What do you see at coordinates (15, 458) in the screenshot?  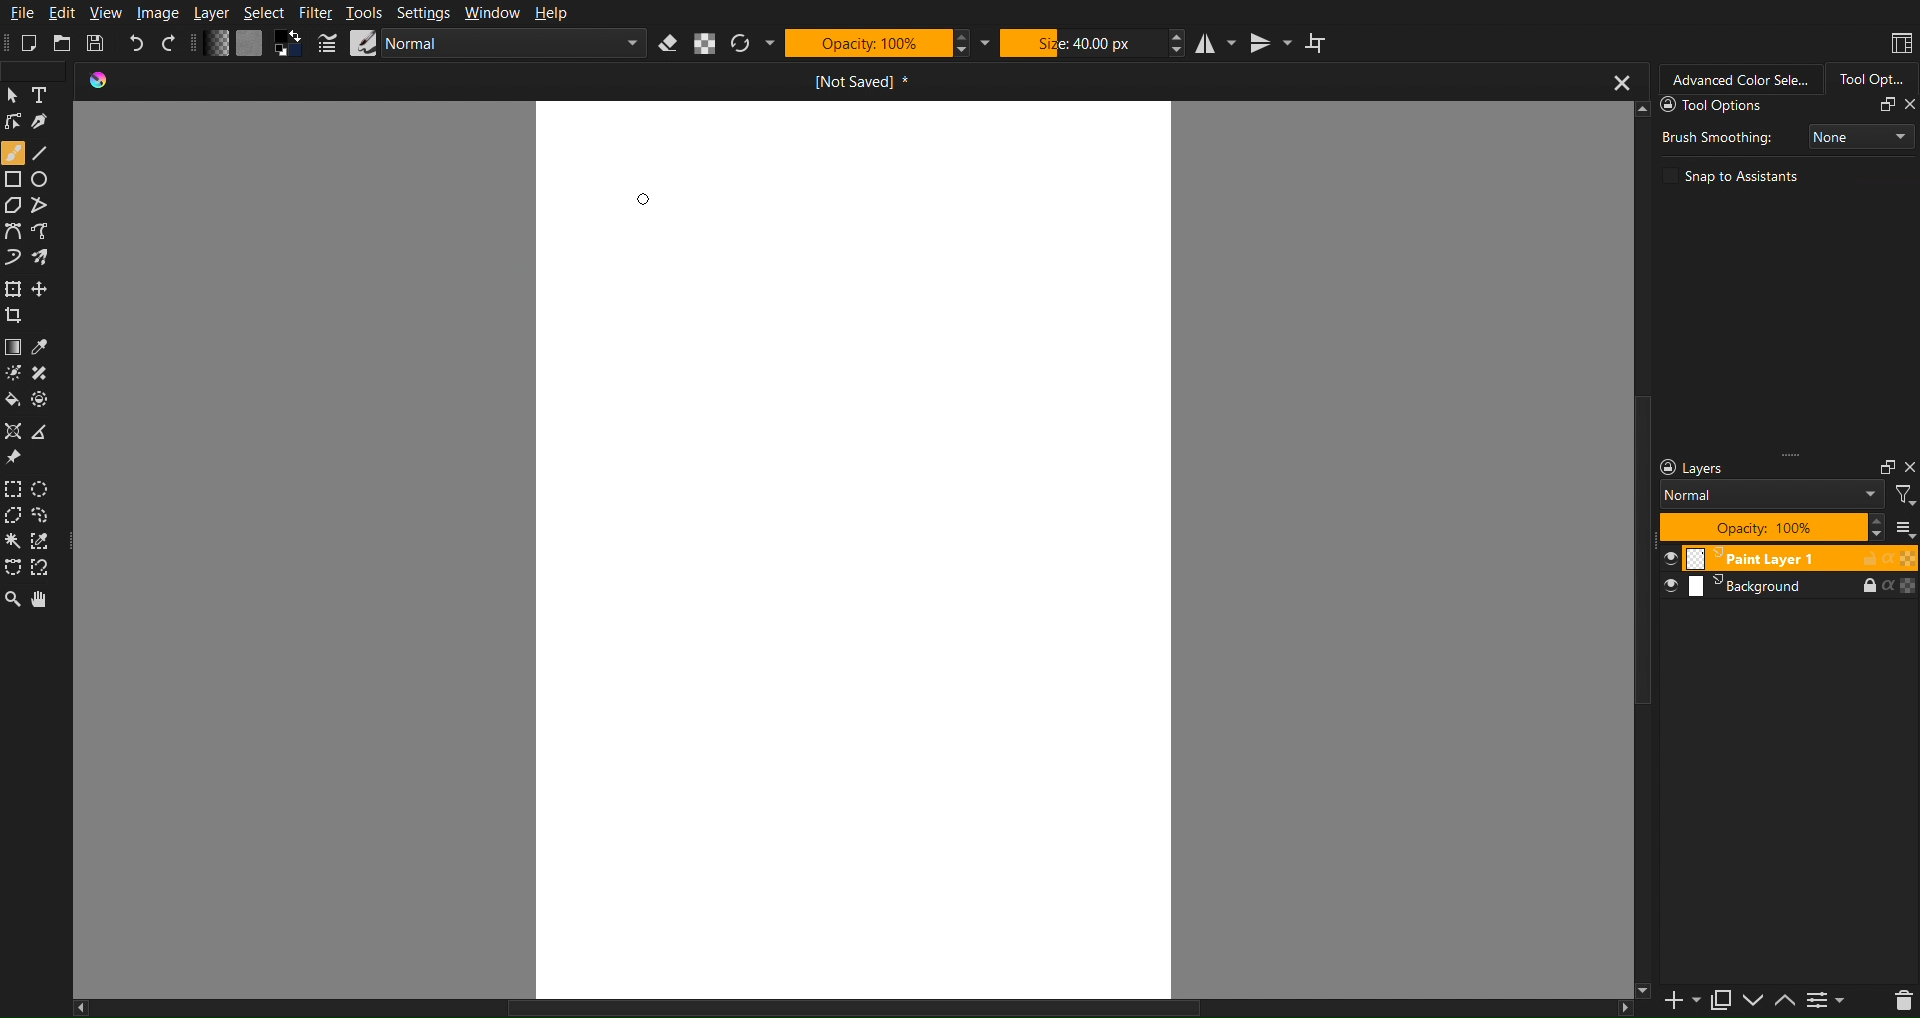 I see `Pin` at bounding box center [15, 458].